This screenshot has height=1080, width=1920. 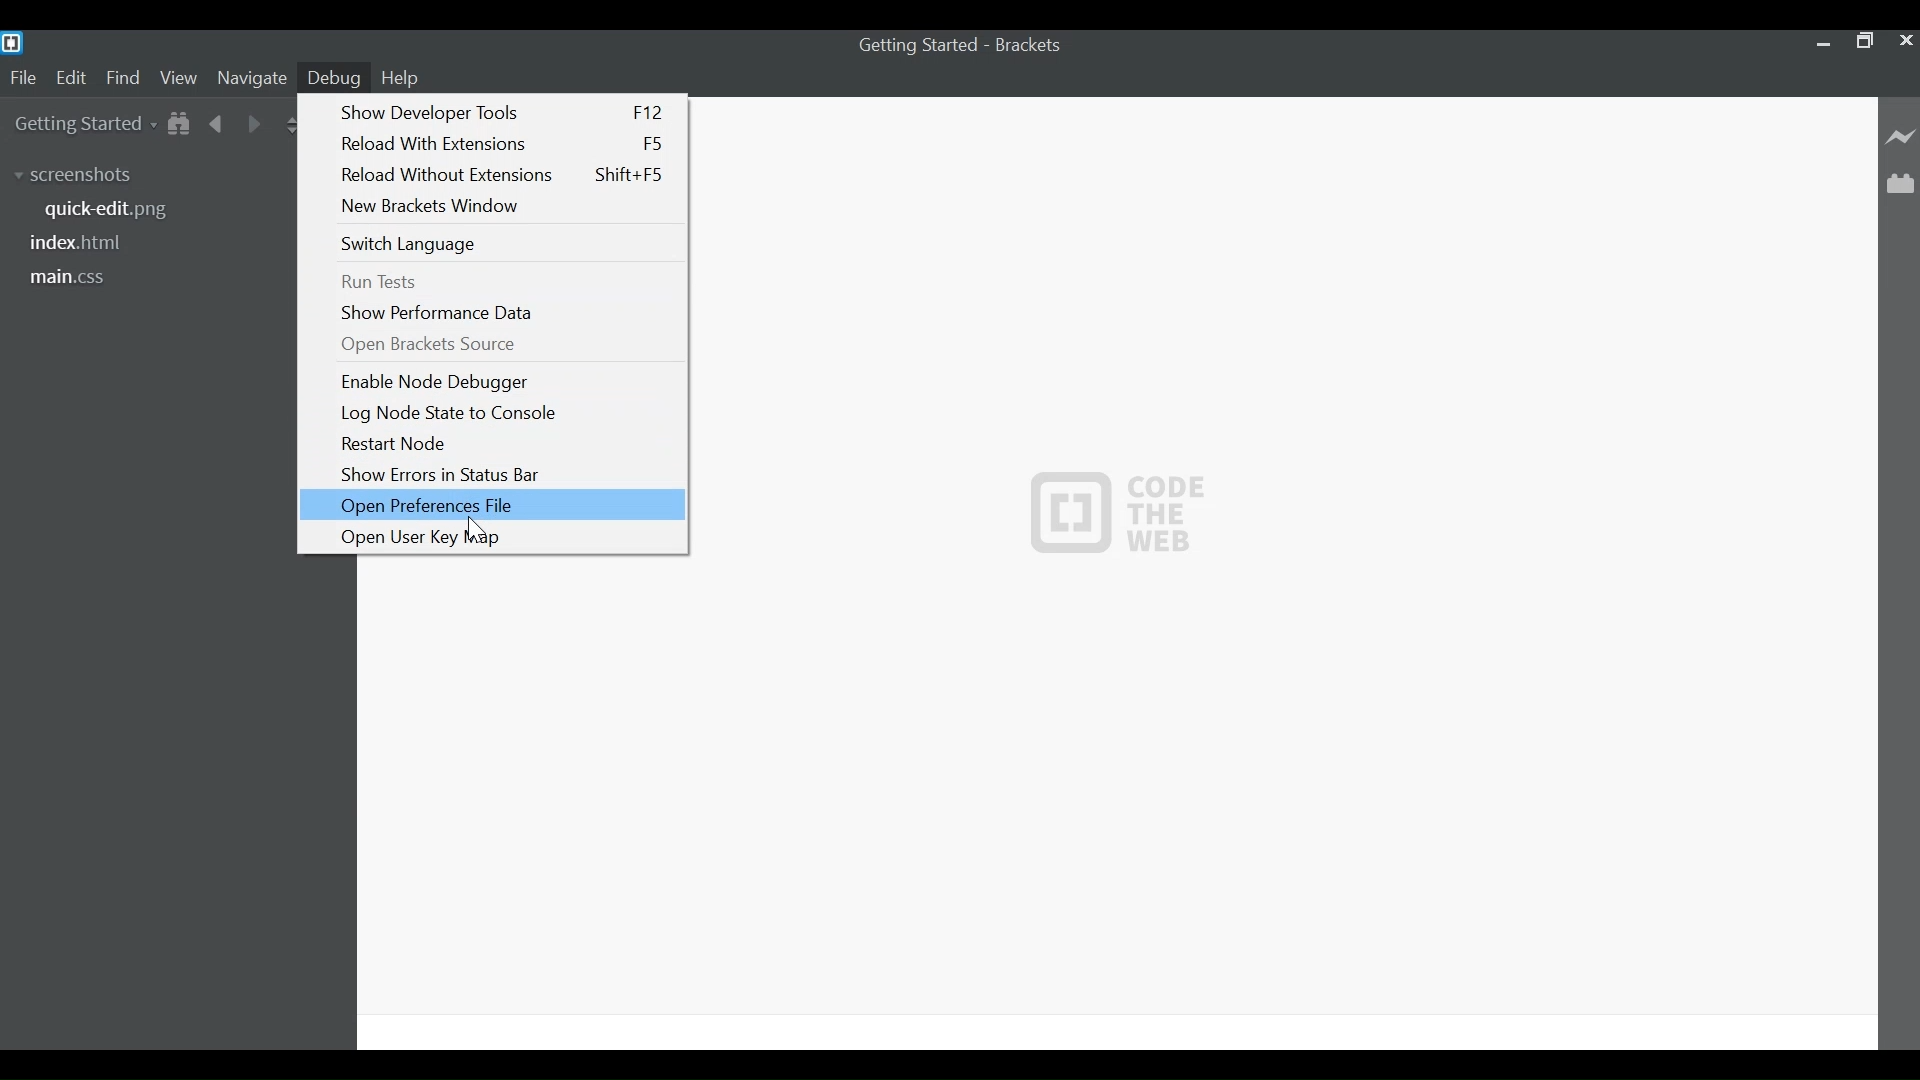 What do you see at coordinates (502, 206) in the screenshot?
I see `New Brackets Window` at bounding box center [502, 206].